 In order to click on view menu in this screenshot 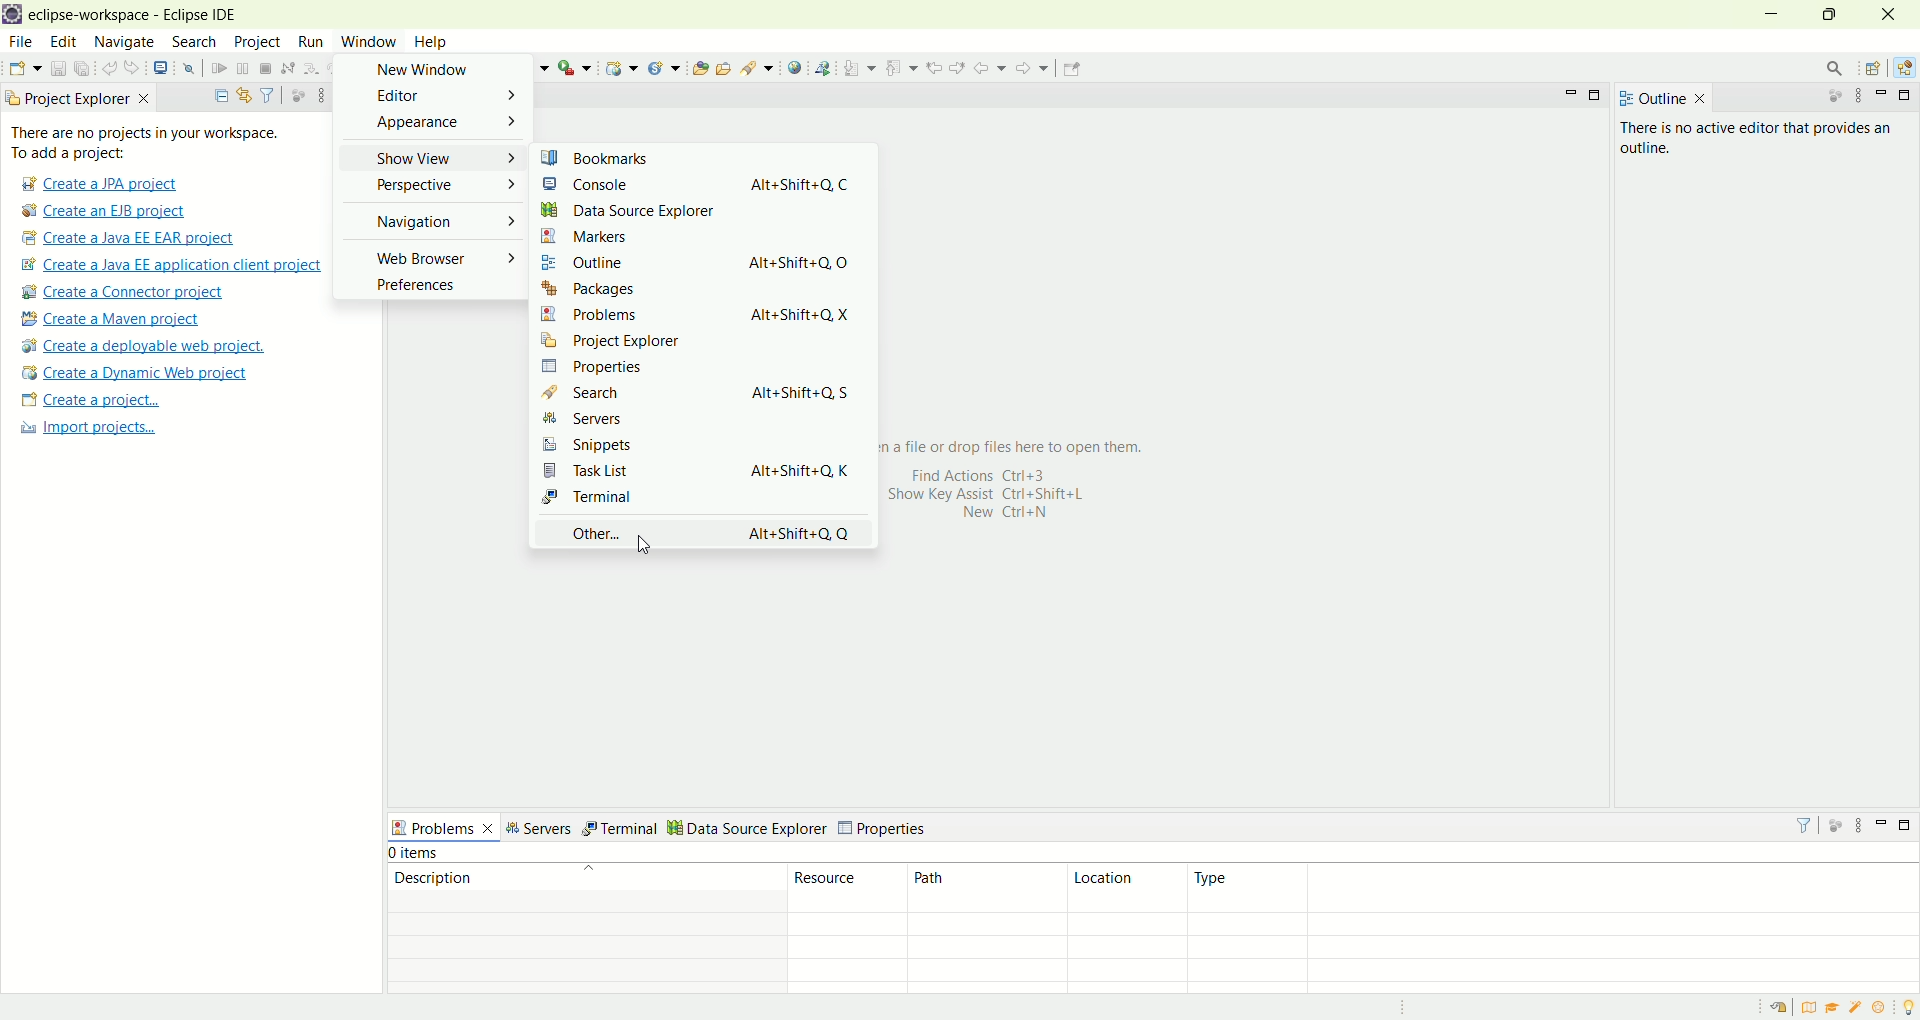, I will do `click(317, 95)`.